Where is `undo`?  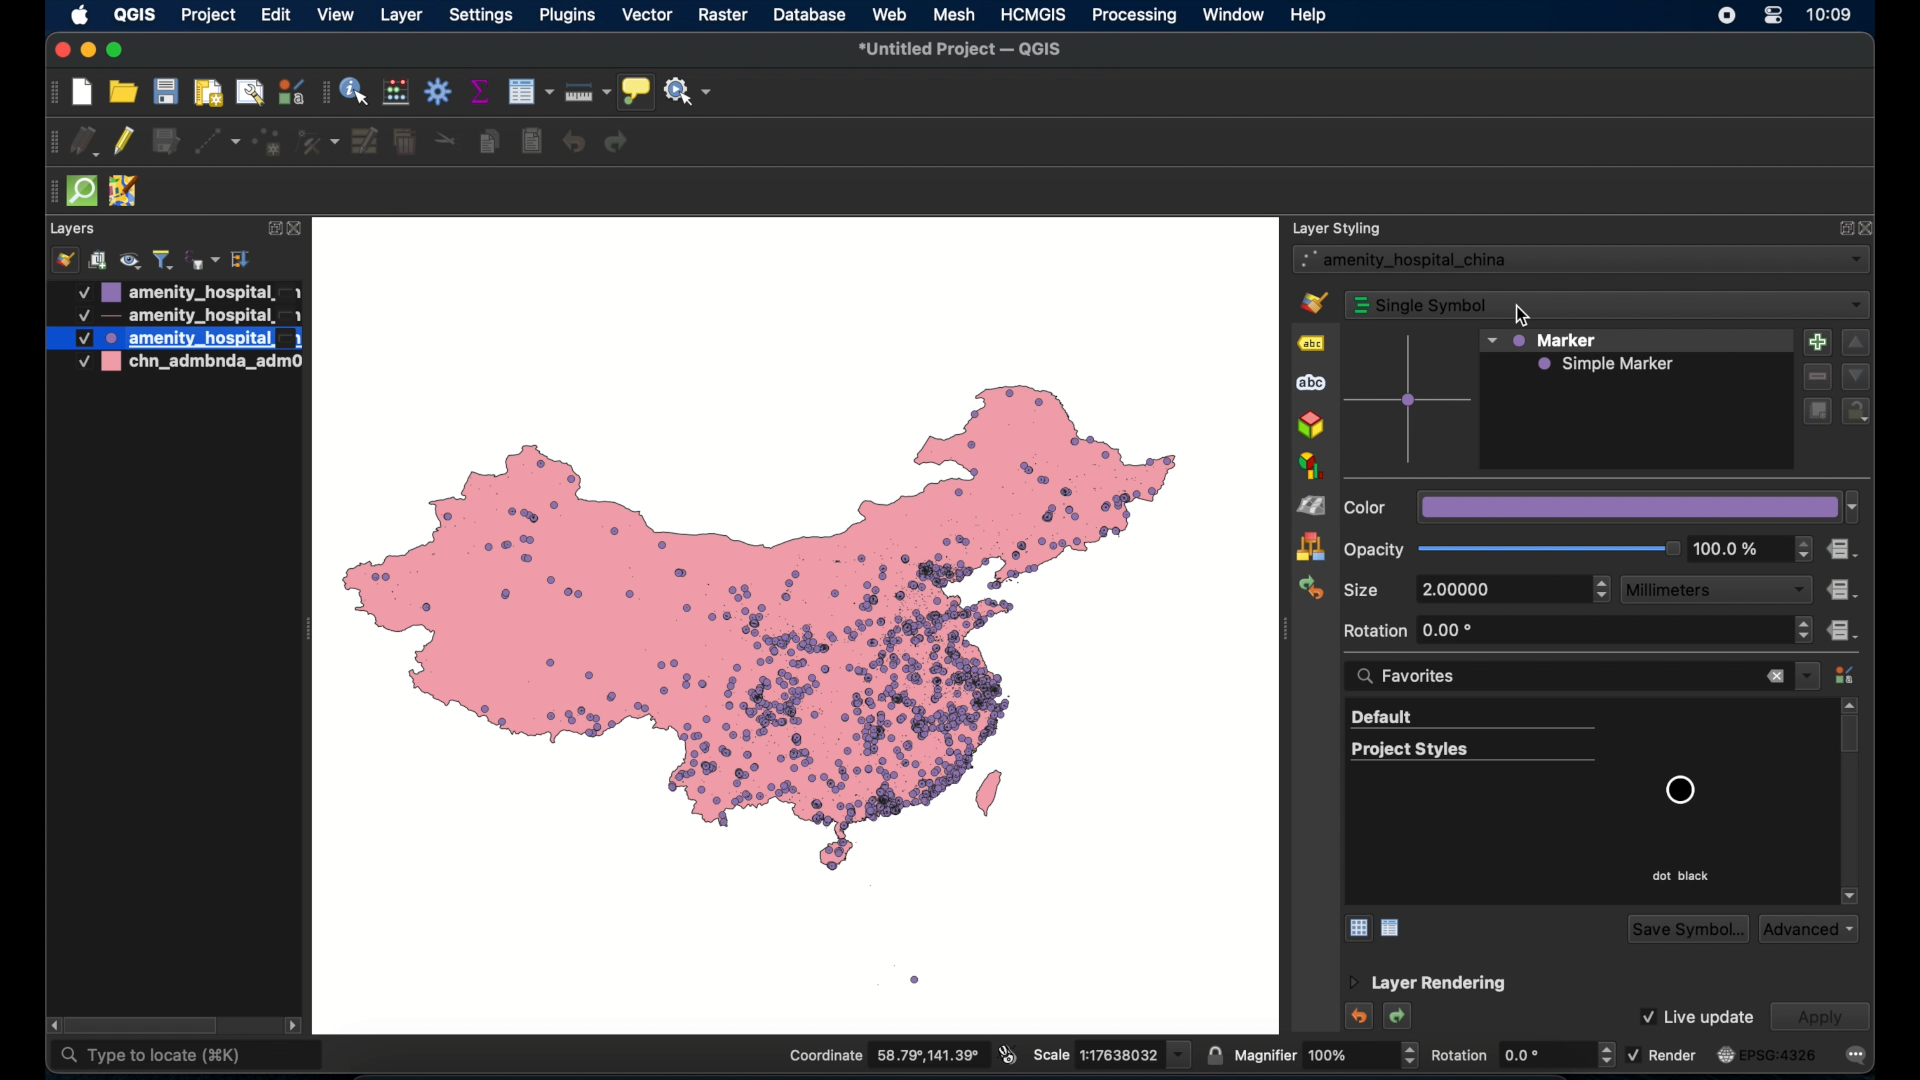
undo is located at coordinates (575, 142).